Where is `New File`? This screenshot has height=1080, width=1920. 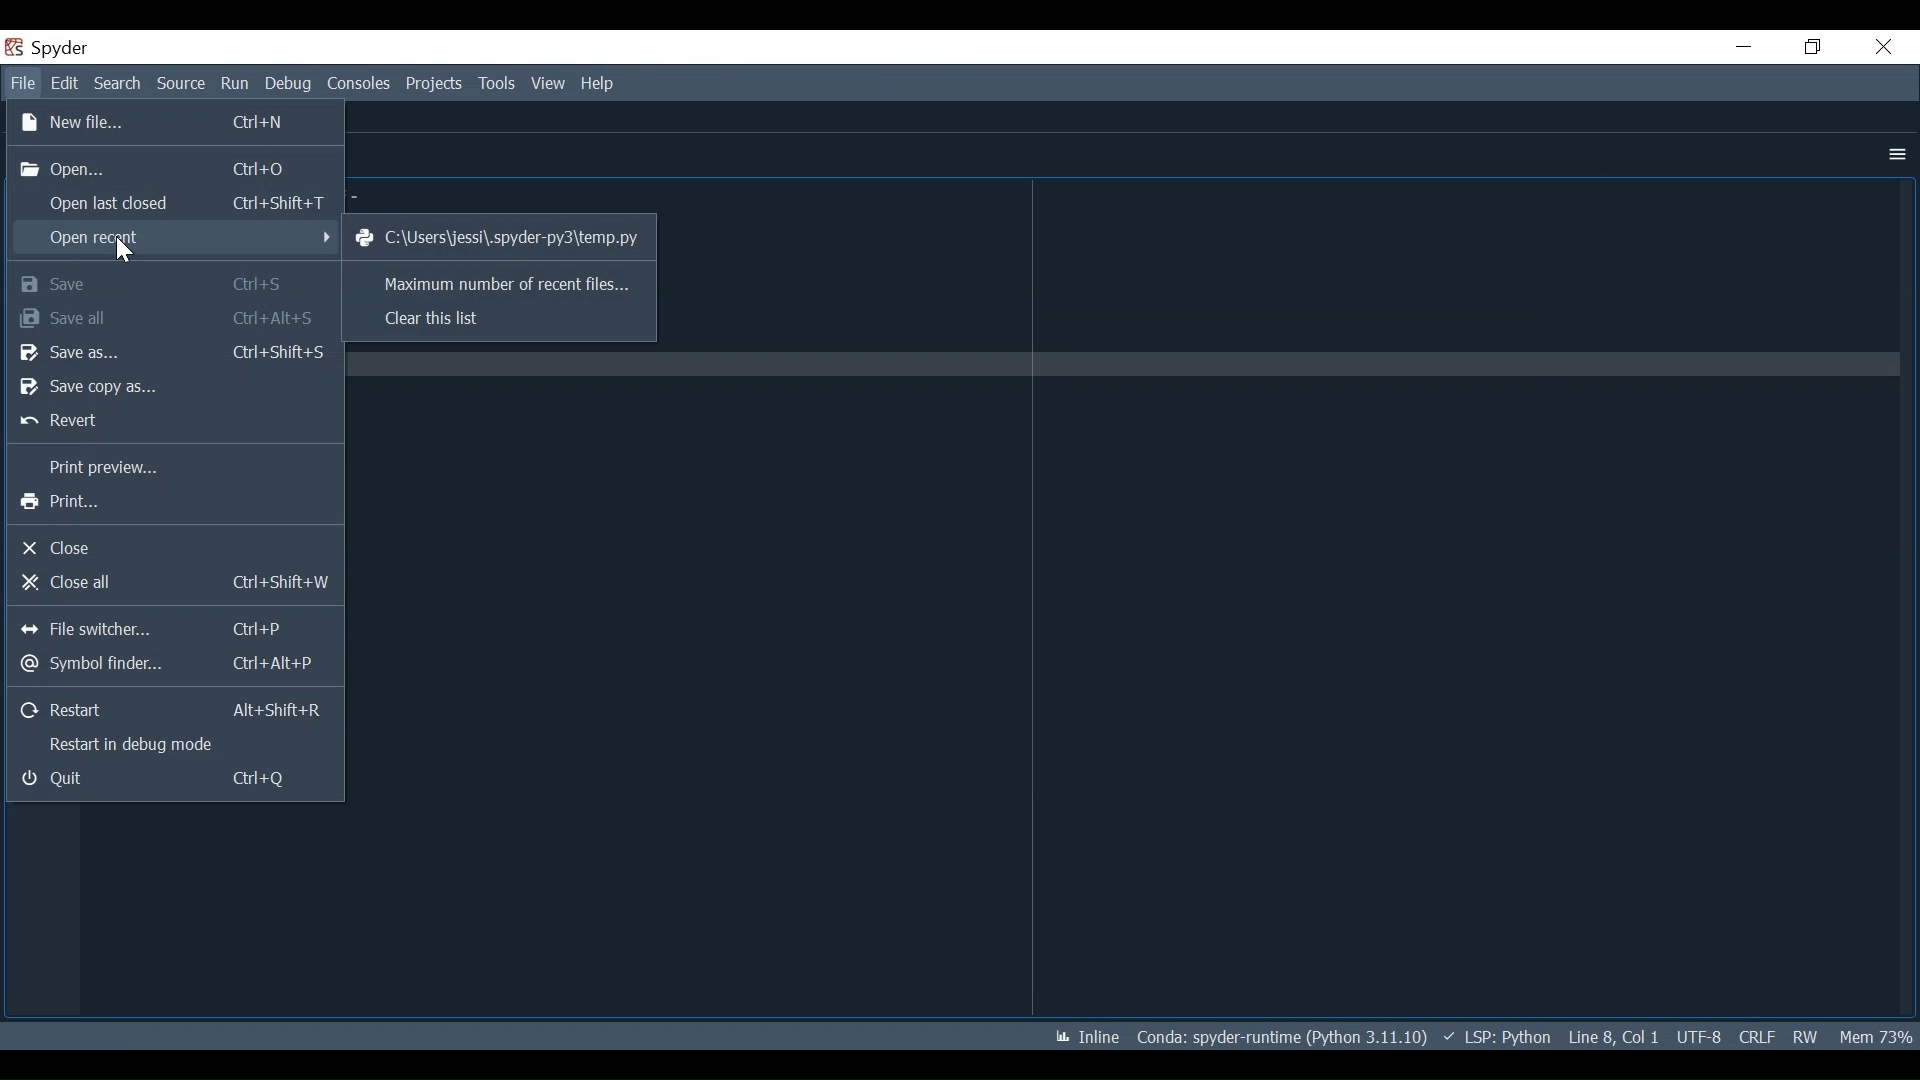 New File is located at coordinates (173, 124).